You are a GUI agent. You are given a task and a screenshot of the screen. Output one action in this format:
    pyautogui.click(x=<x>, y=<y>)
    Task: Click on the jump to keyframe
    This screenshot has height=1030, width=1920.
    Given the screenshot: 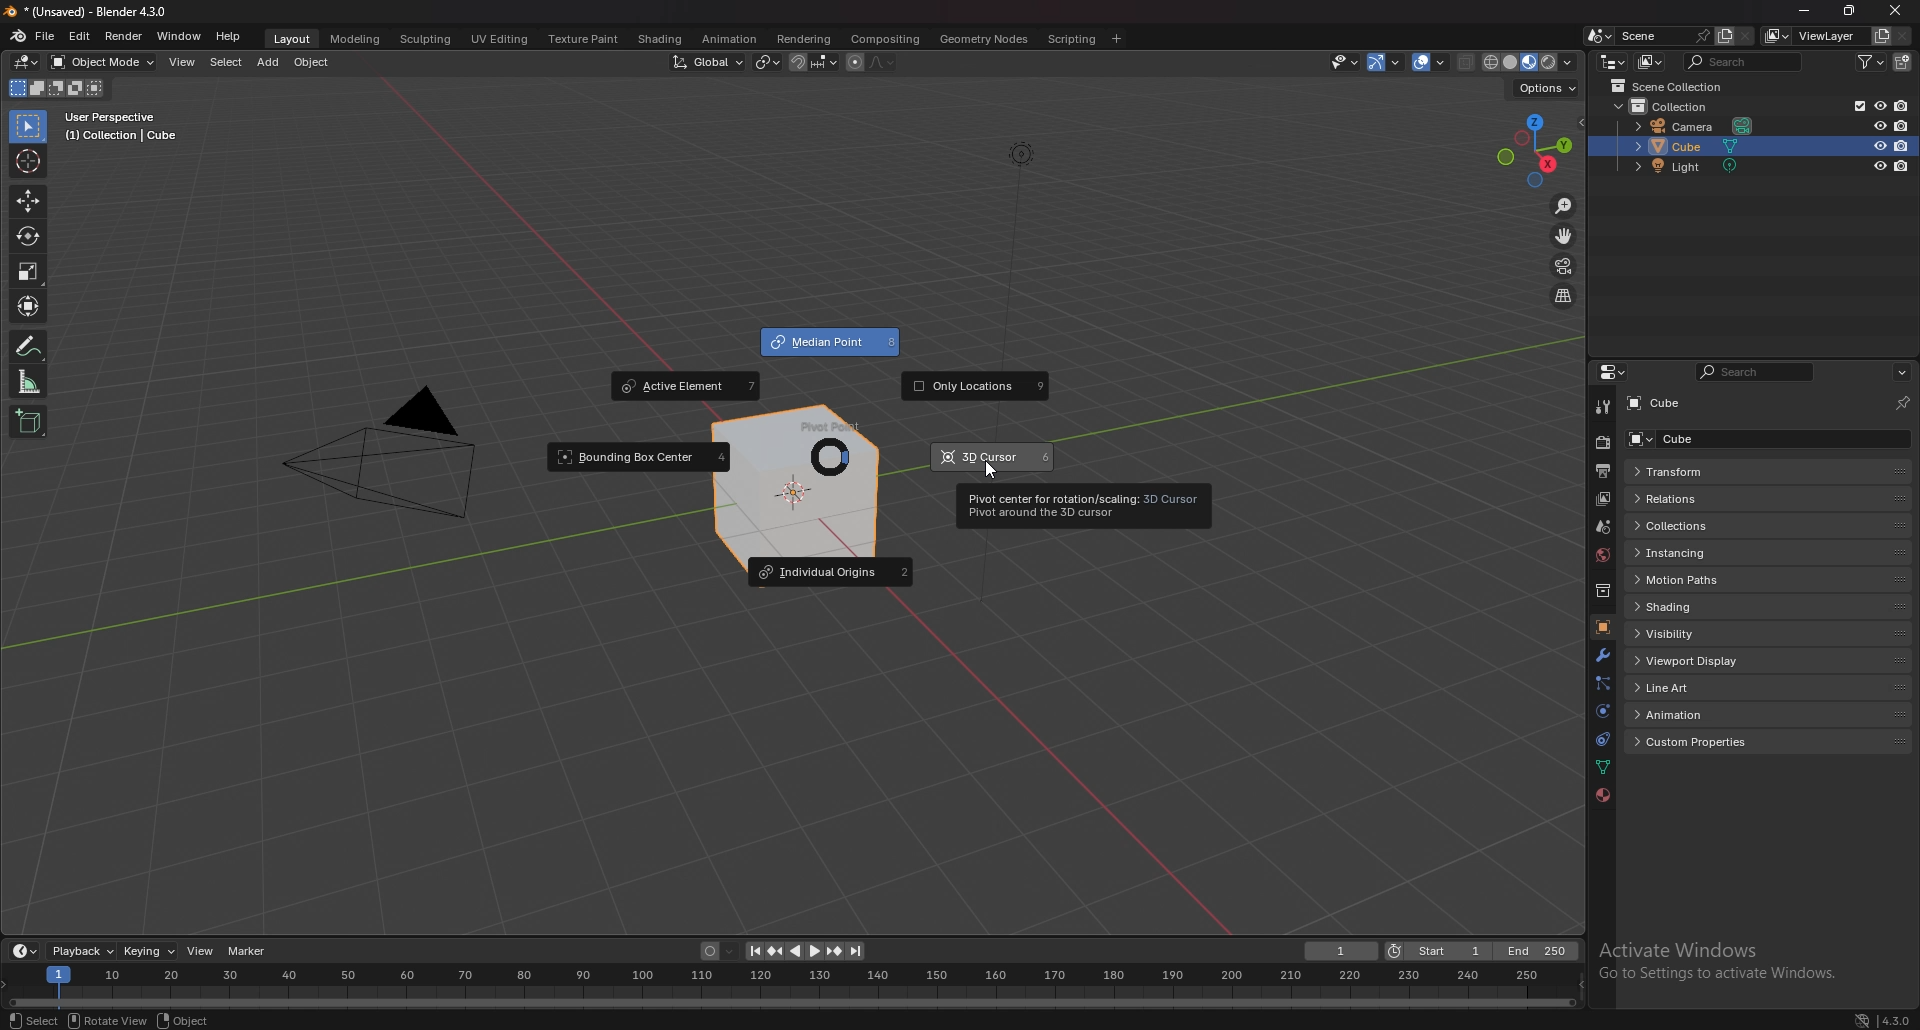 What is the action you would take?
    pyautogui.click(x=777, y=951)
    